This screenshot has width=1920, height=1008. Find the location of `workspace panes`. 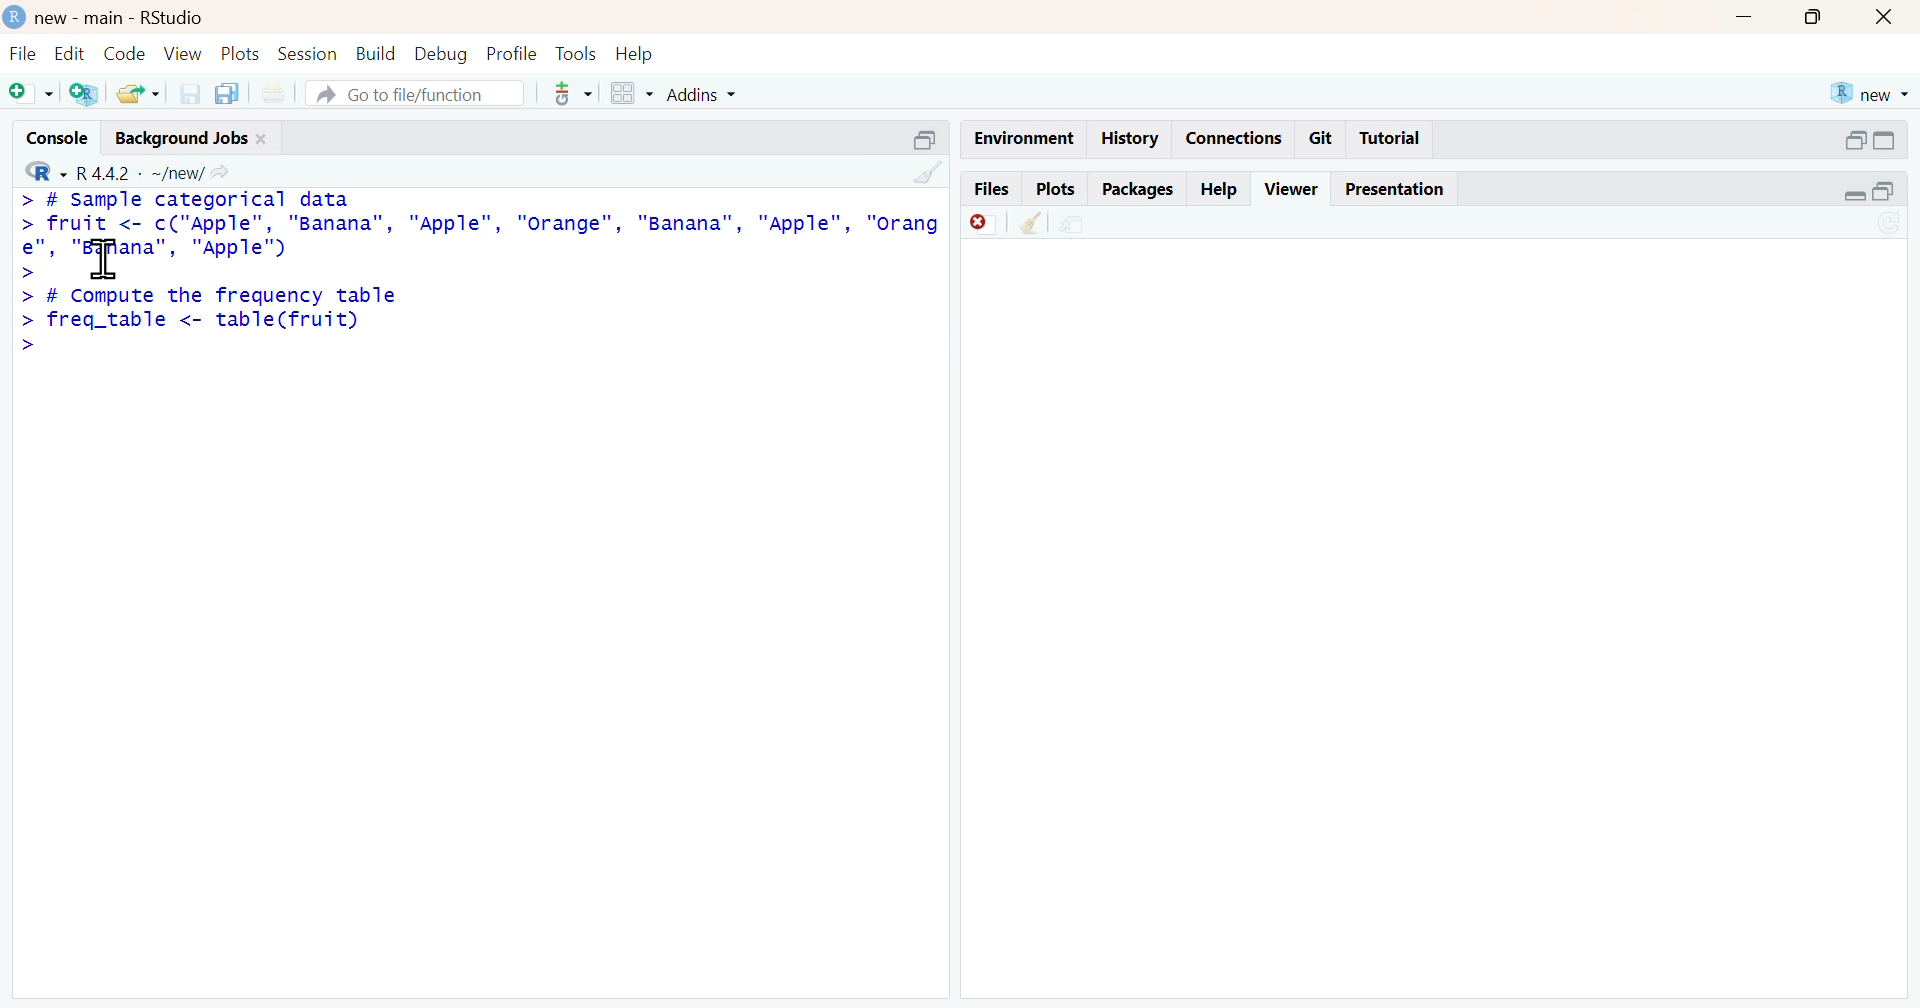

workspace panes is located at coordinates (633, 94).